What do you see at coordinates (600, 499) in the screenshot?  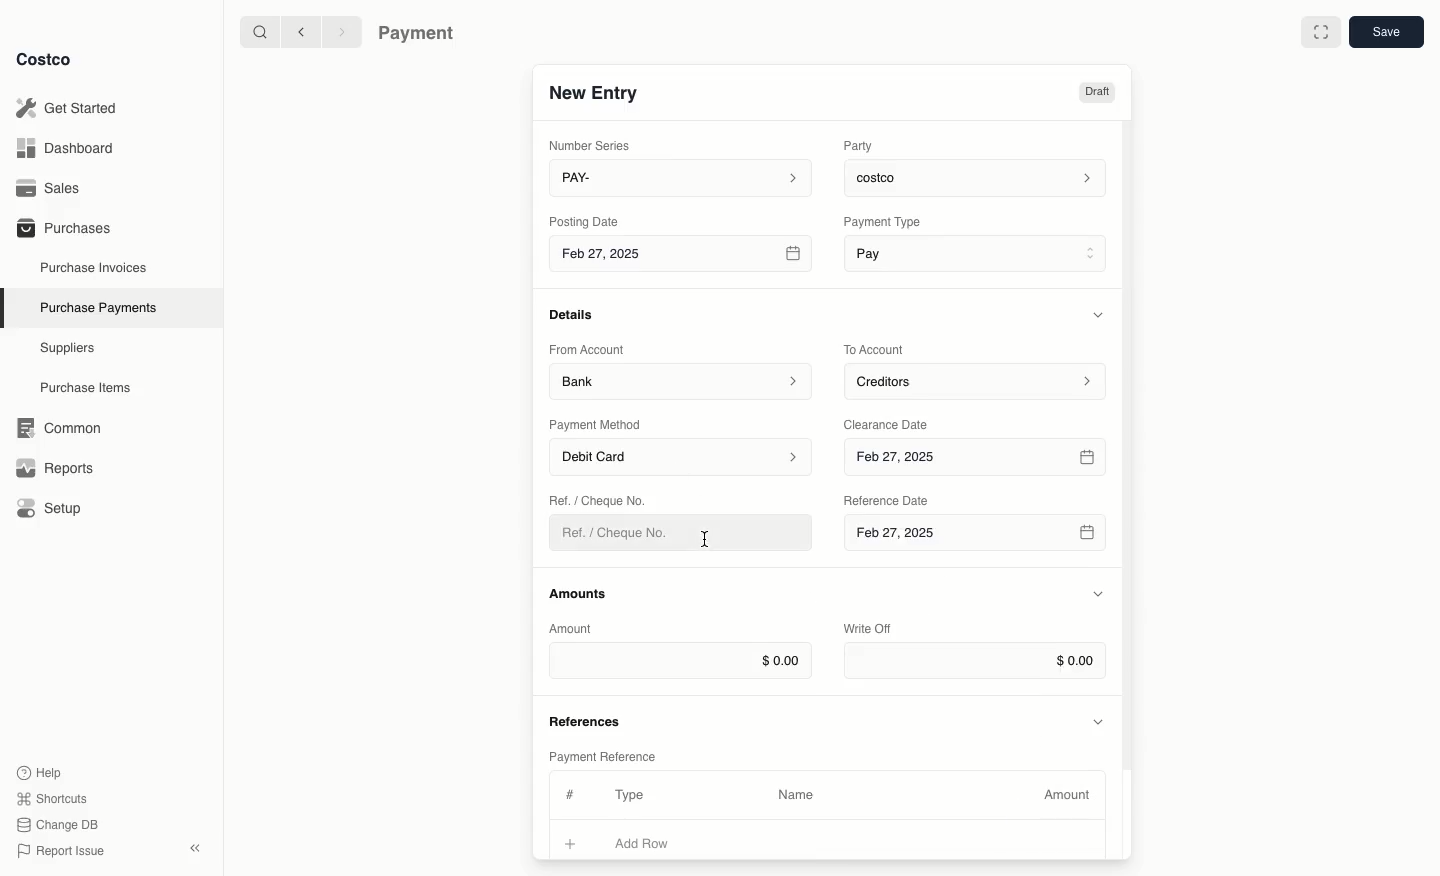 I see `Ret. / Cheque No.` at bounding box center [600, 499].